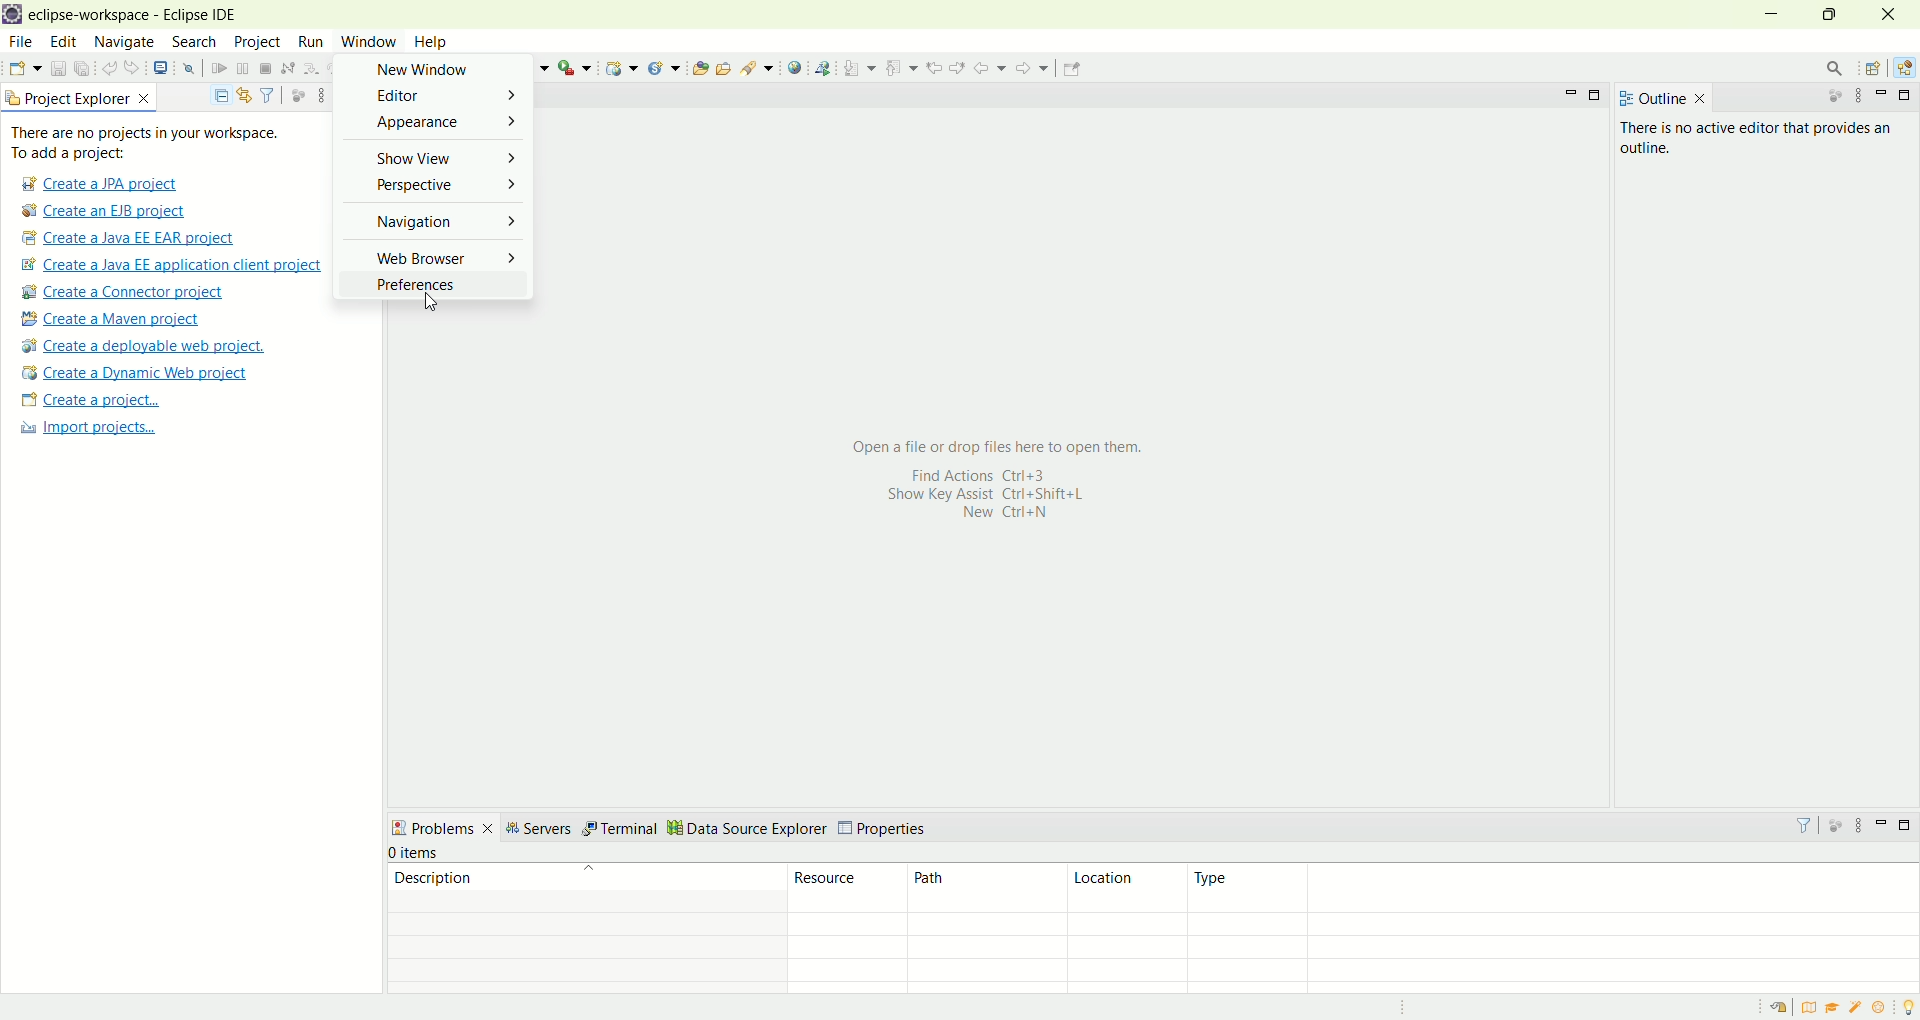 This screenshot has height=1020, width=1920. I want to click on tutorials, so click(1832, 1008).